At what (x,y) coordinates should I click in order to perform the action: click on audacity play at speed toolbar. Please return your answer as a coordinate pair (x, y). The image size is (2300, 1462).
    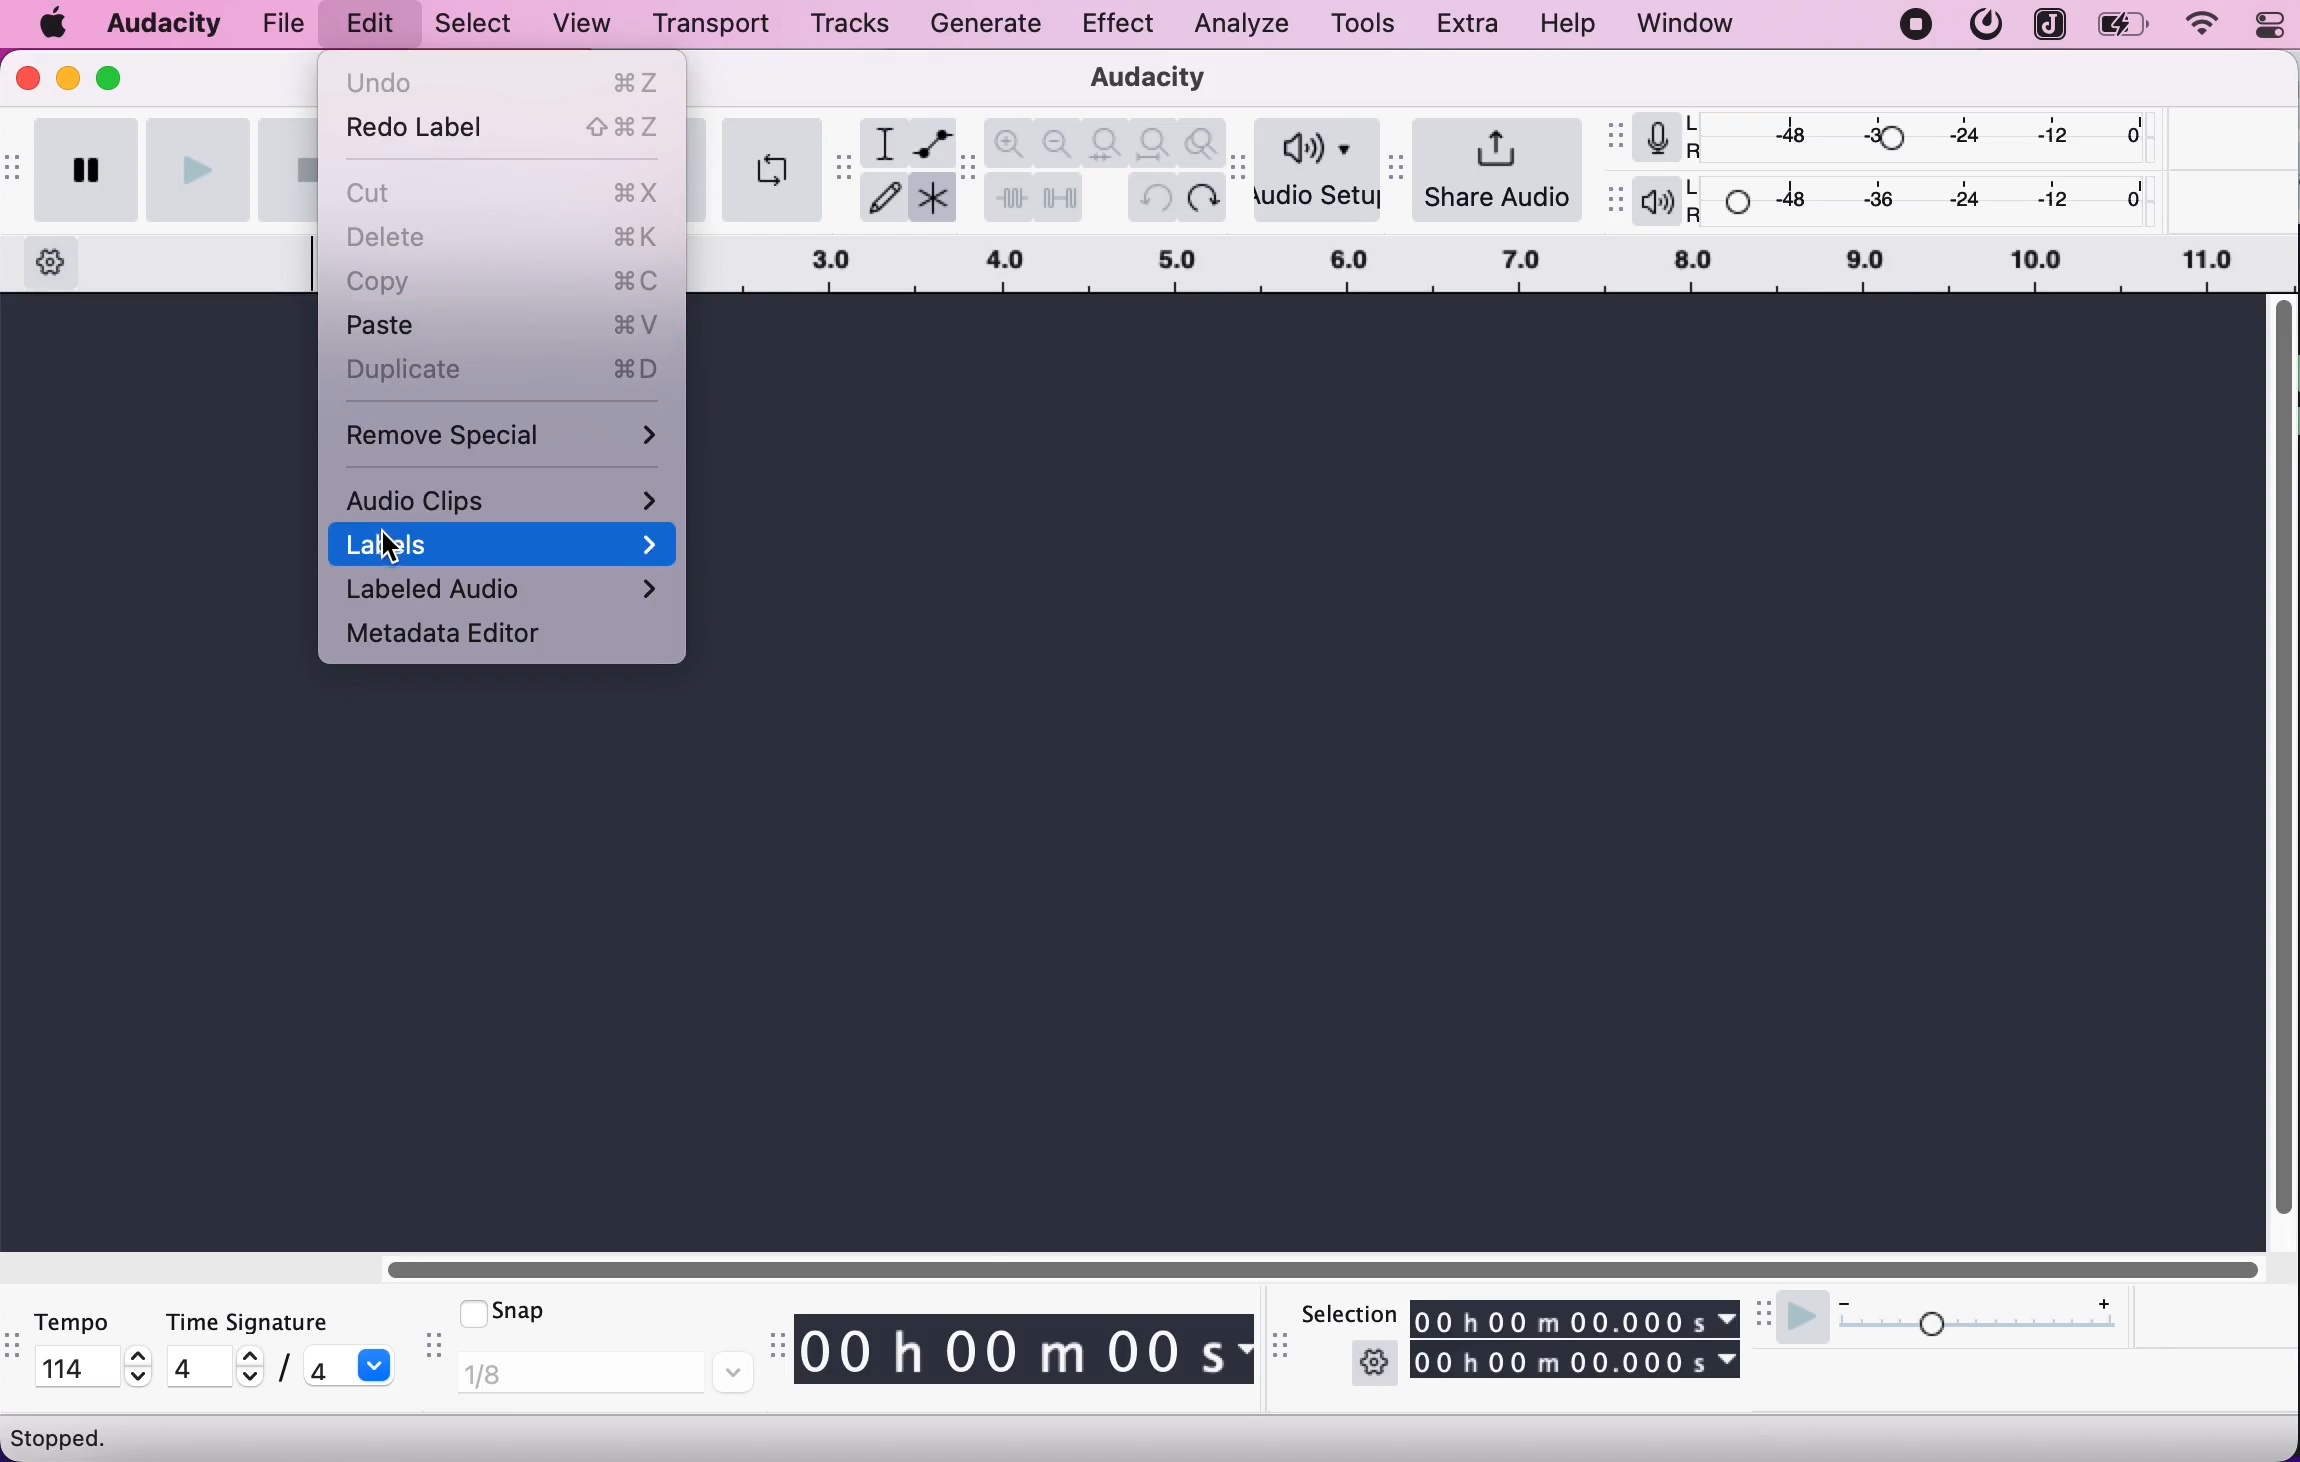
    Looking at the image, I should click on (1765, 1315).